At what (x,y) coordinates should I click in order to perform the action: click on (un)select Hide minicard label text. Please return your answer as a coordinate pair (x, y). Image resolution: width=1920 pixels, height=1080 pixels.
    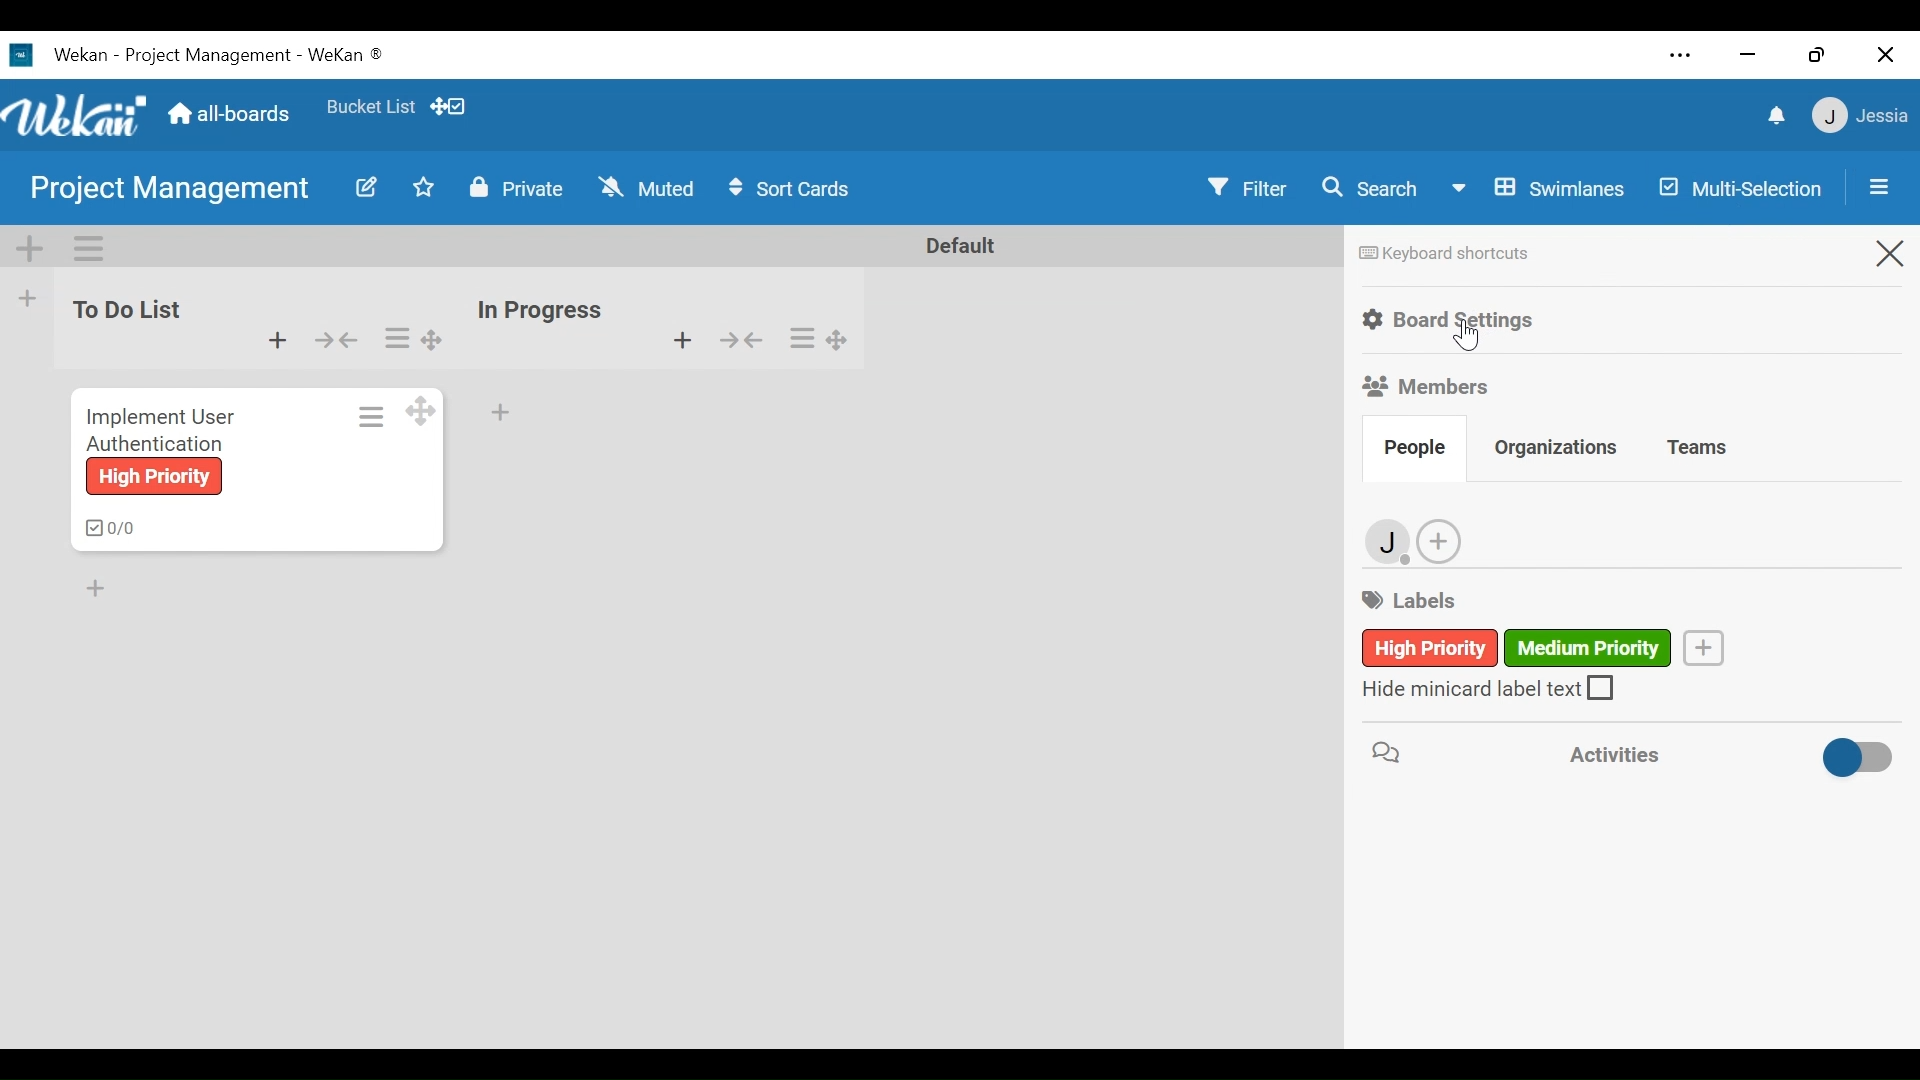
    Looking at the image, I should click on (1491, 689).